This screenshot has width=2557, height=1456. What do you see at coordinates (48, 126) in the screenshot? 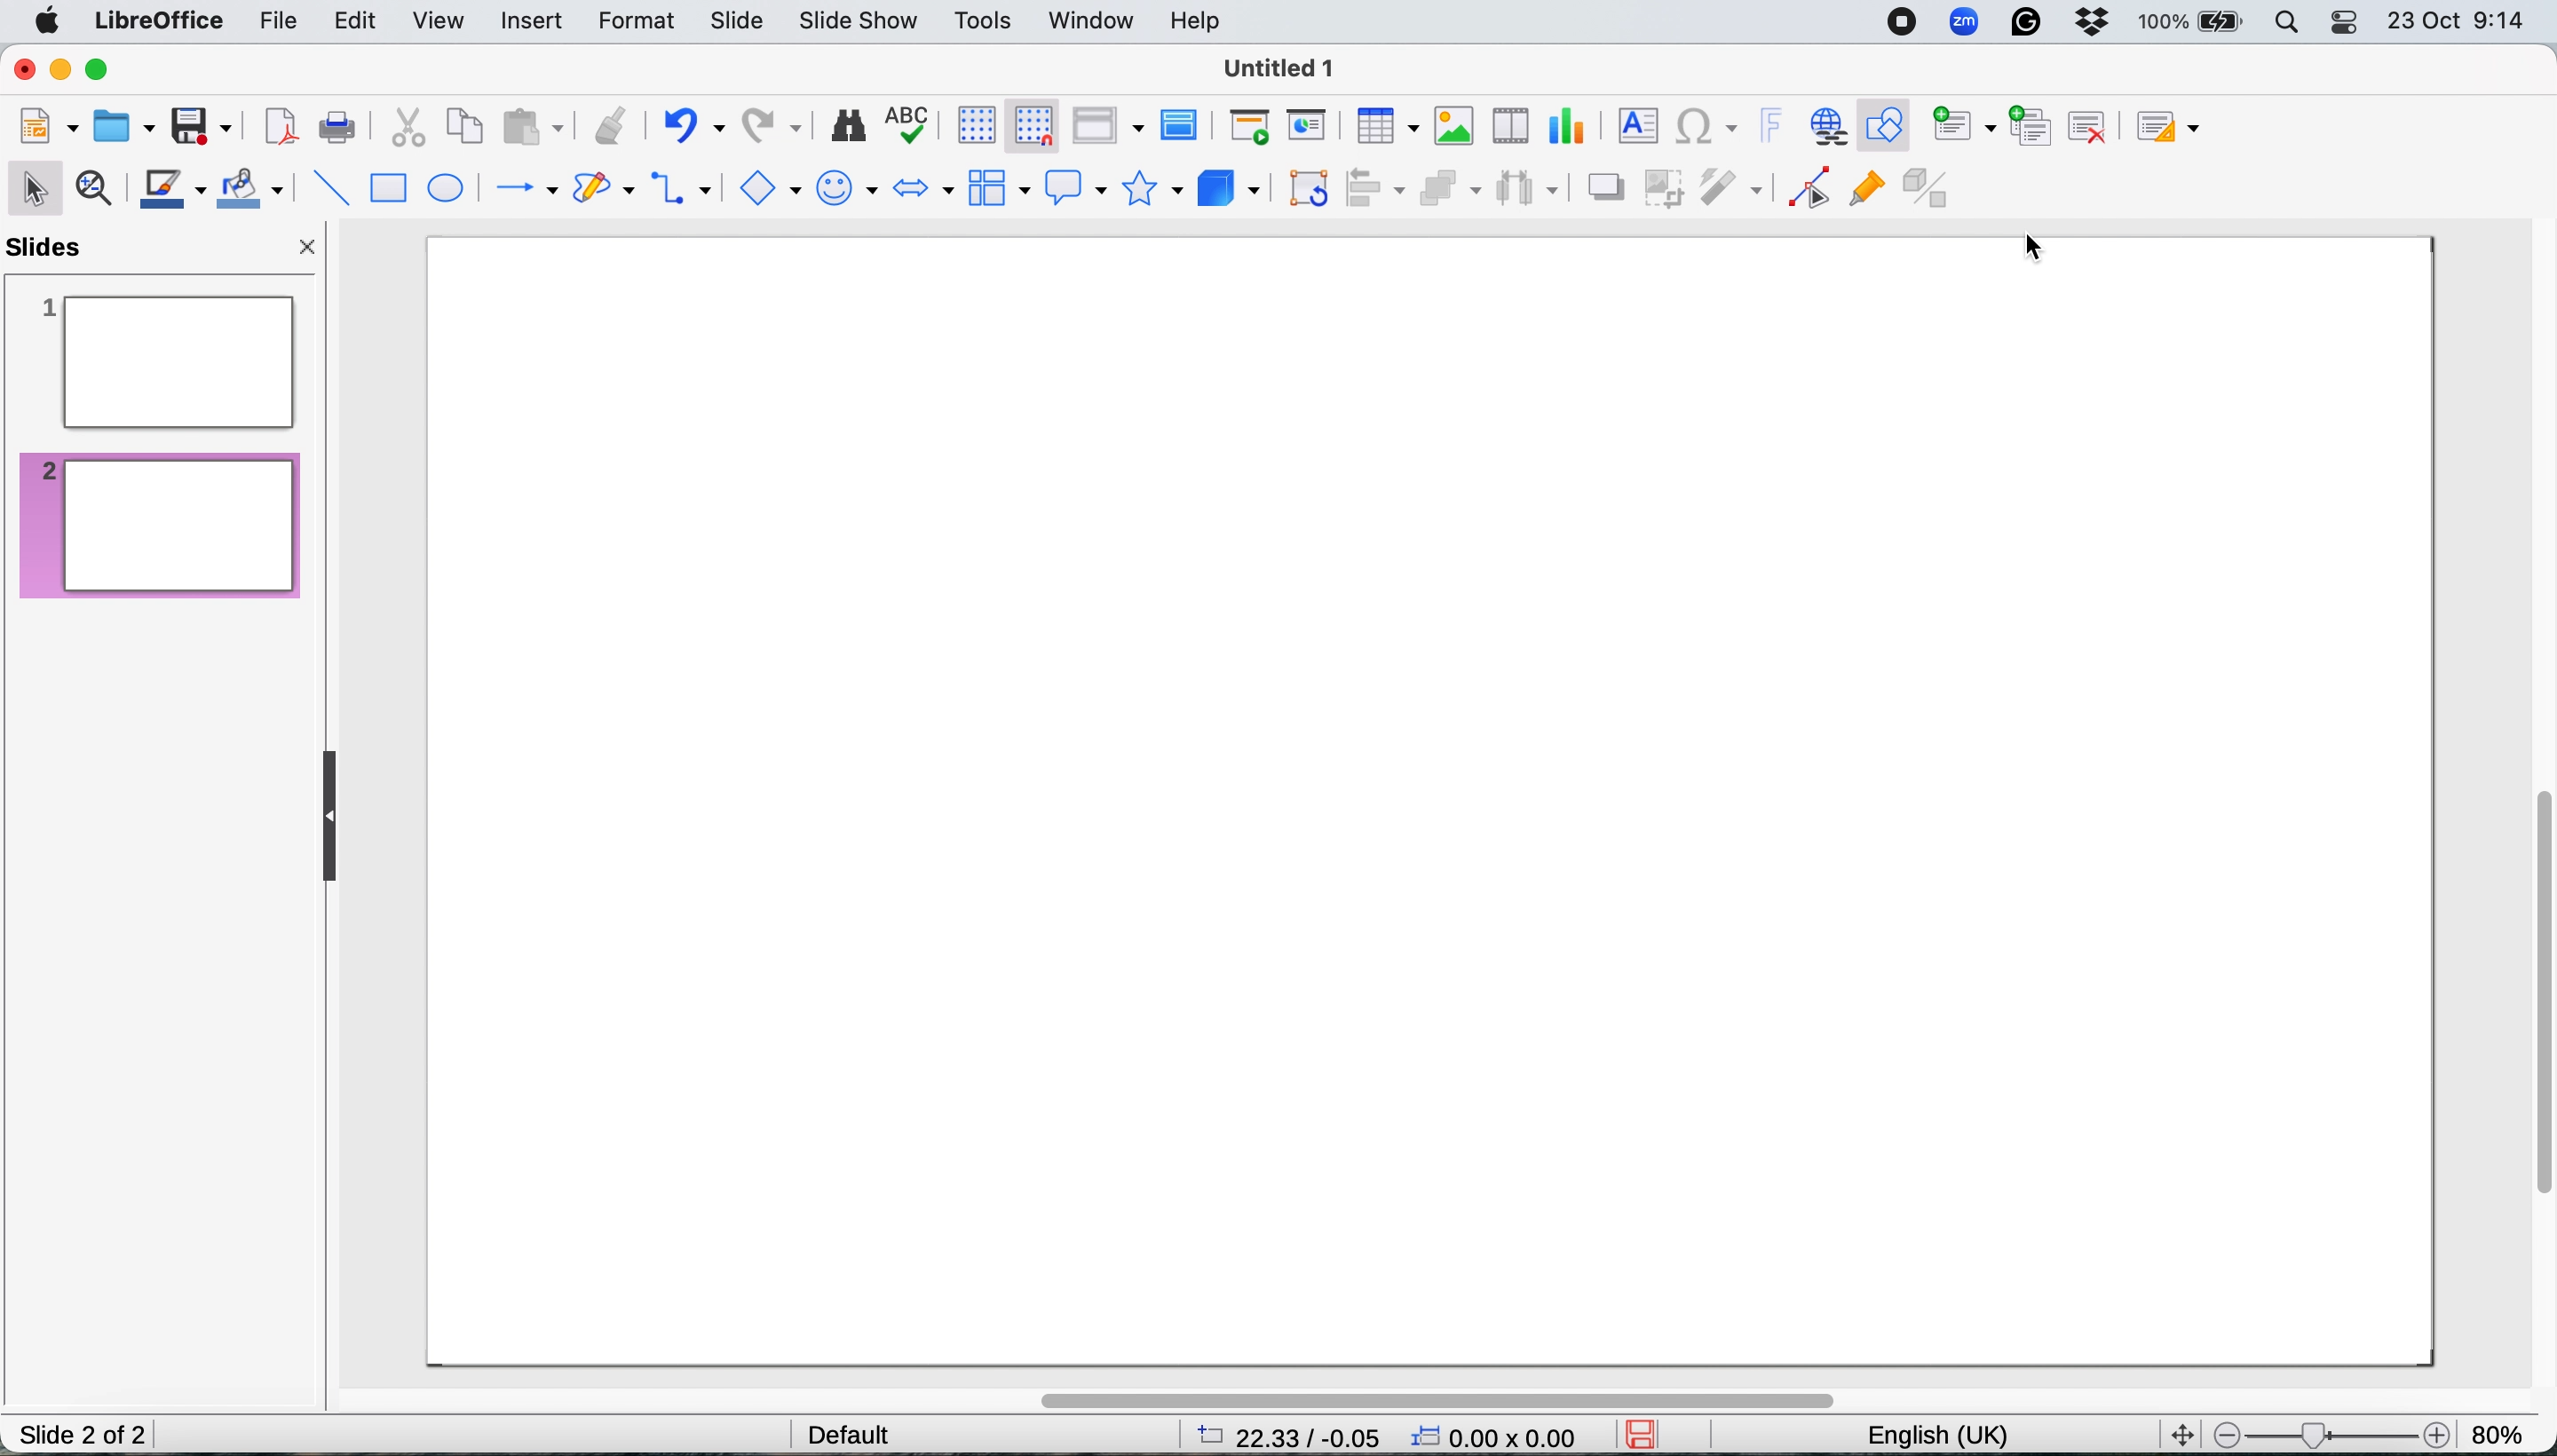
I see `new` at bounding box center [48, 126].